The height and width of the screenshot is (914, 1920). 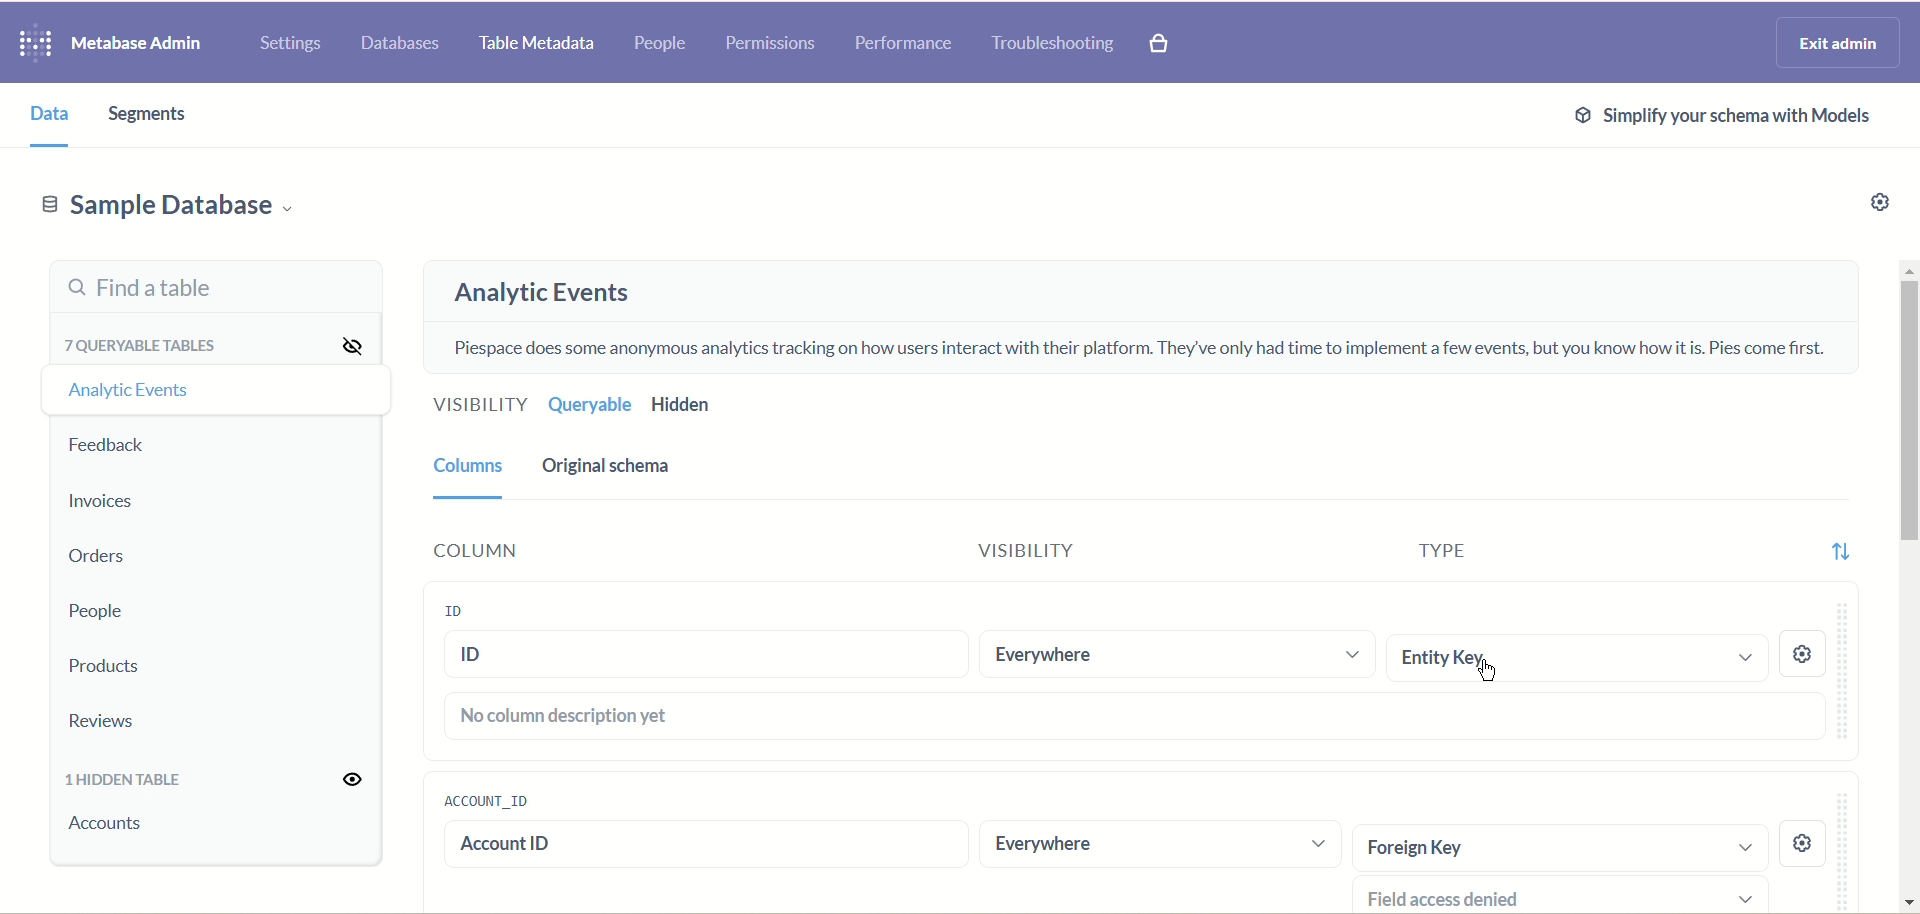 What do you see at coordinates (532, 45) in the screenshot?
I see `table metadata` at bounding box center [532, 45].